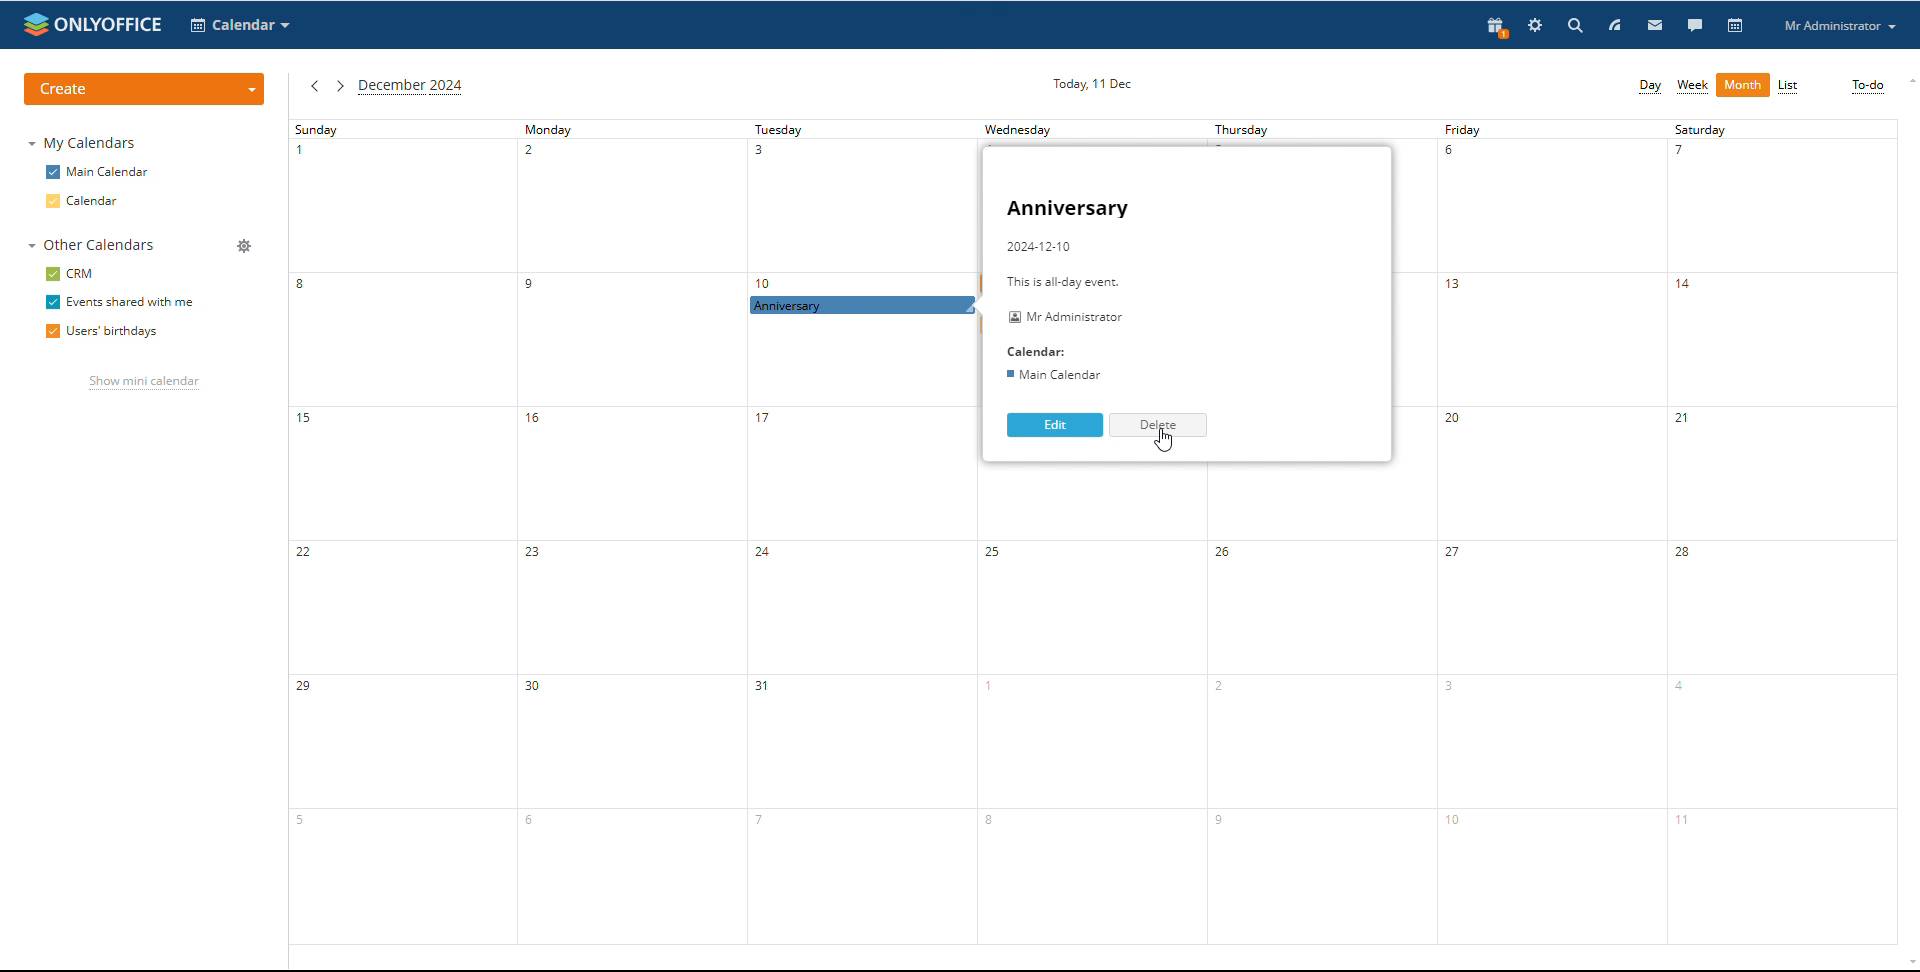 The width and height of the screenshot is (1920, 972). I want to click on saturday, so click(1782, 531).